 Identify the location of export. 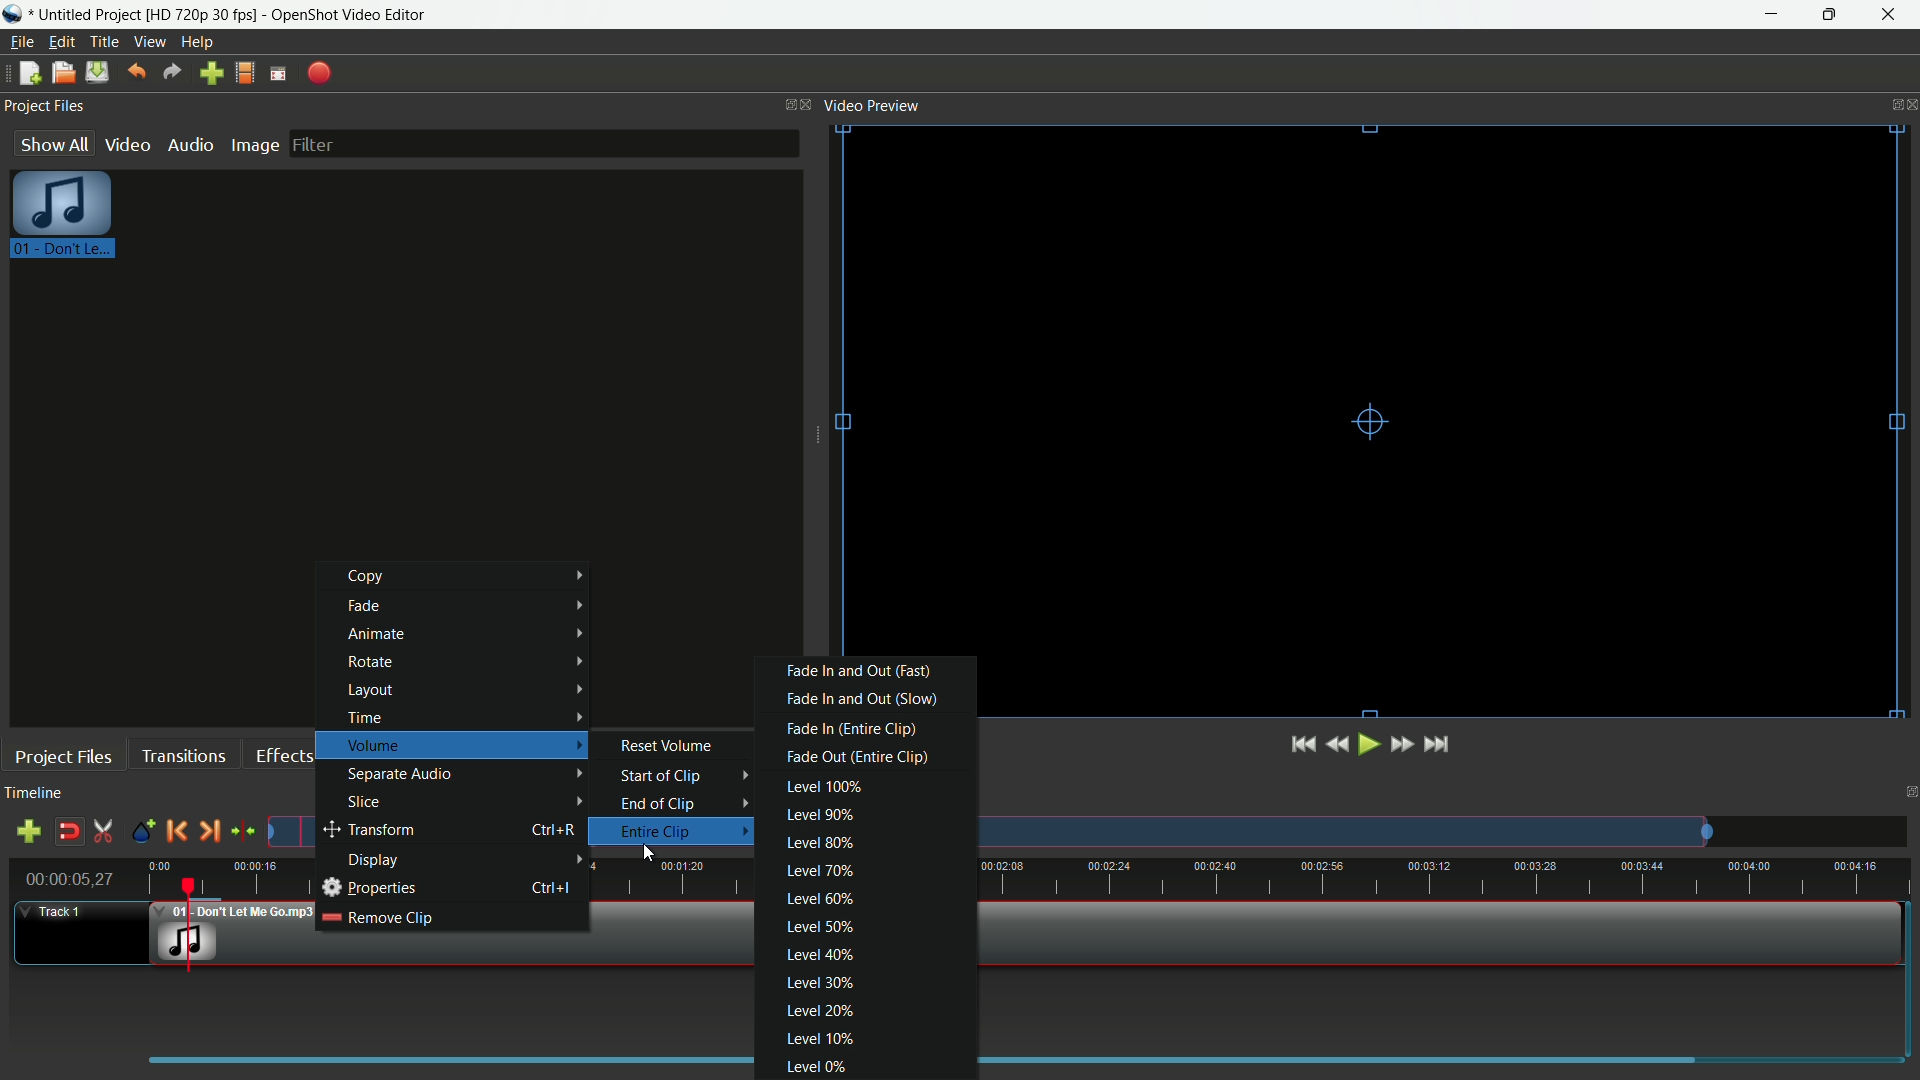
(320, 73).